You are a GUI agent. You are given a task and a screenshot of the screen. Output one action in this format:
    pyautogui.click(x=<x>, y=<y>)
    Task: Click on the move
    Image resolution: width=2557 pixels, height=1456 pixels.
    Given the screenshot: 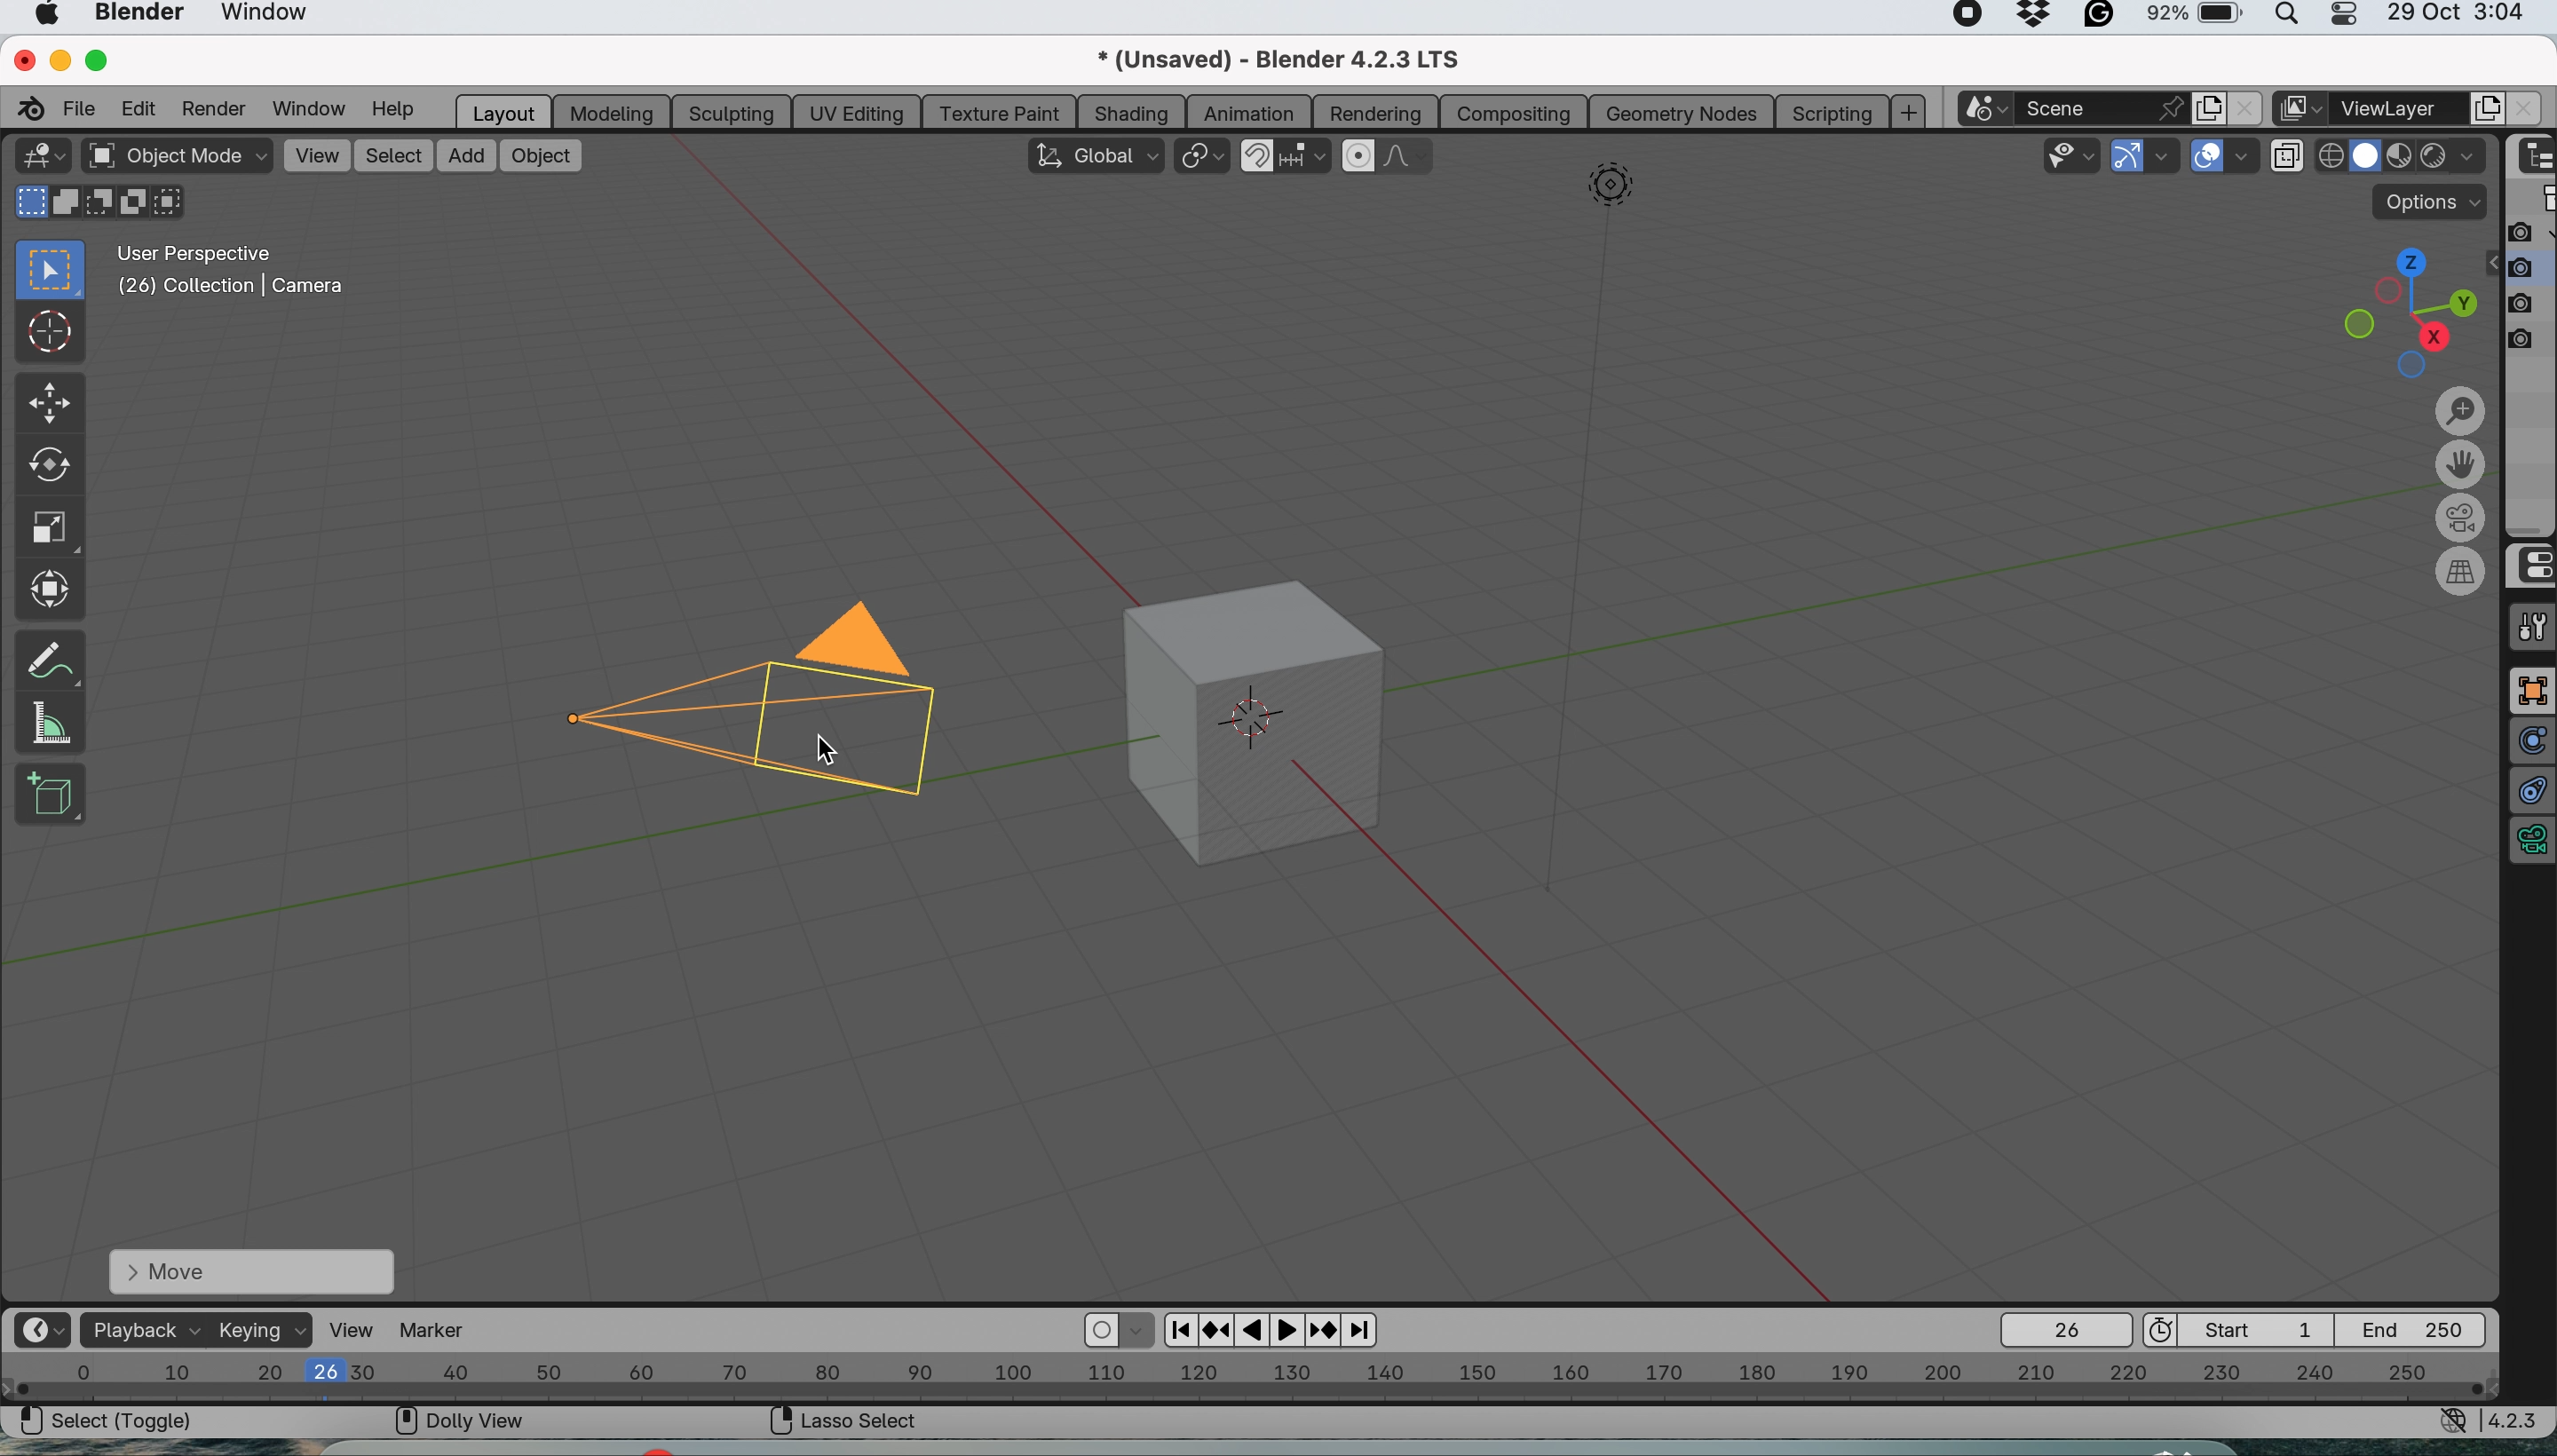 What is the action you would take?
    pyautogui.click(x=250, y=1270)
    